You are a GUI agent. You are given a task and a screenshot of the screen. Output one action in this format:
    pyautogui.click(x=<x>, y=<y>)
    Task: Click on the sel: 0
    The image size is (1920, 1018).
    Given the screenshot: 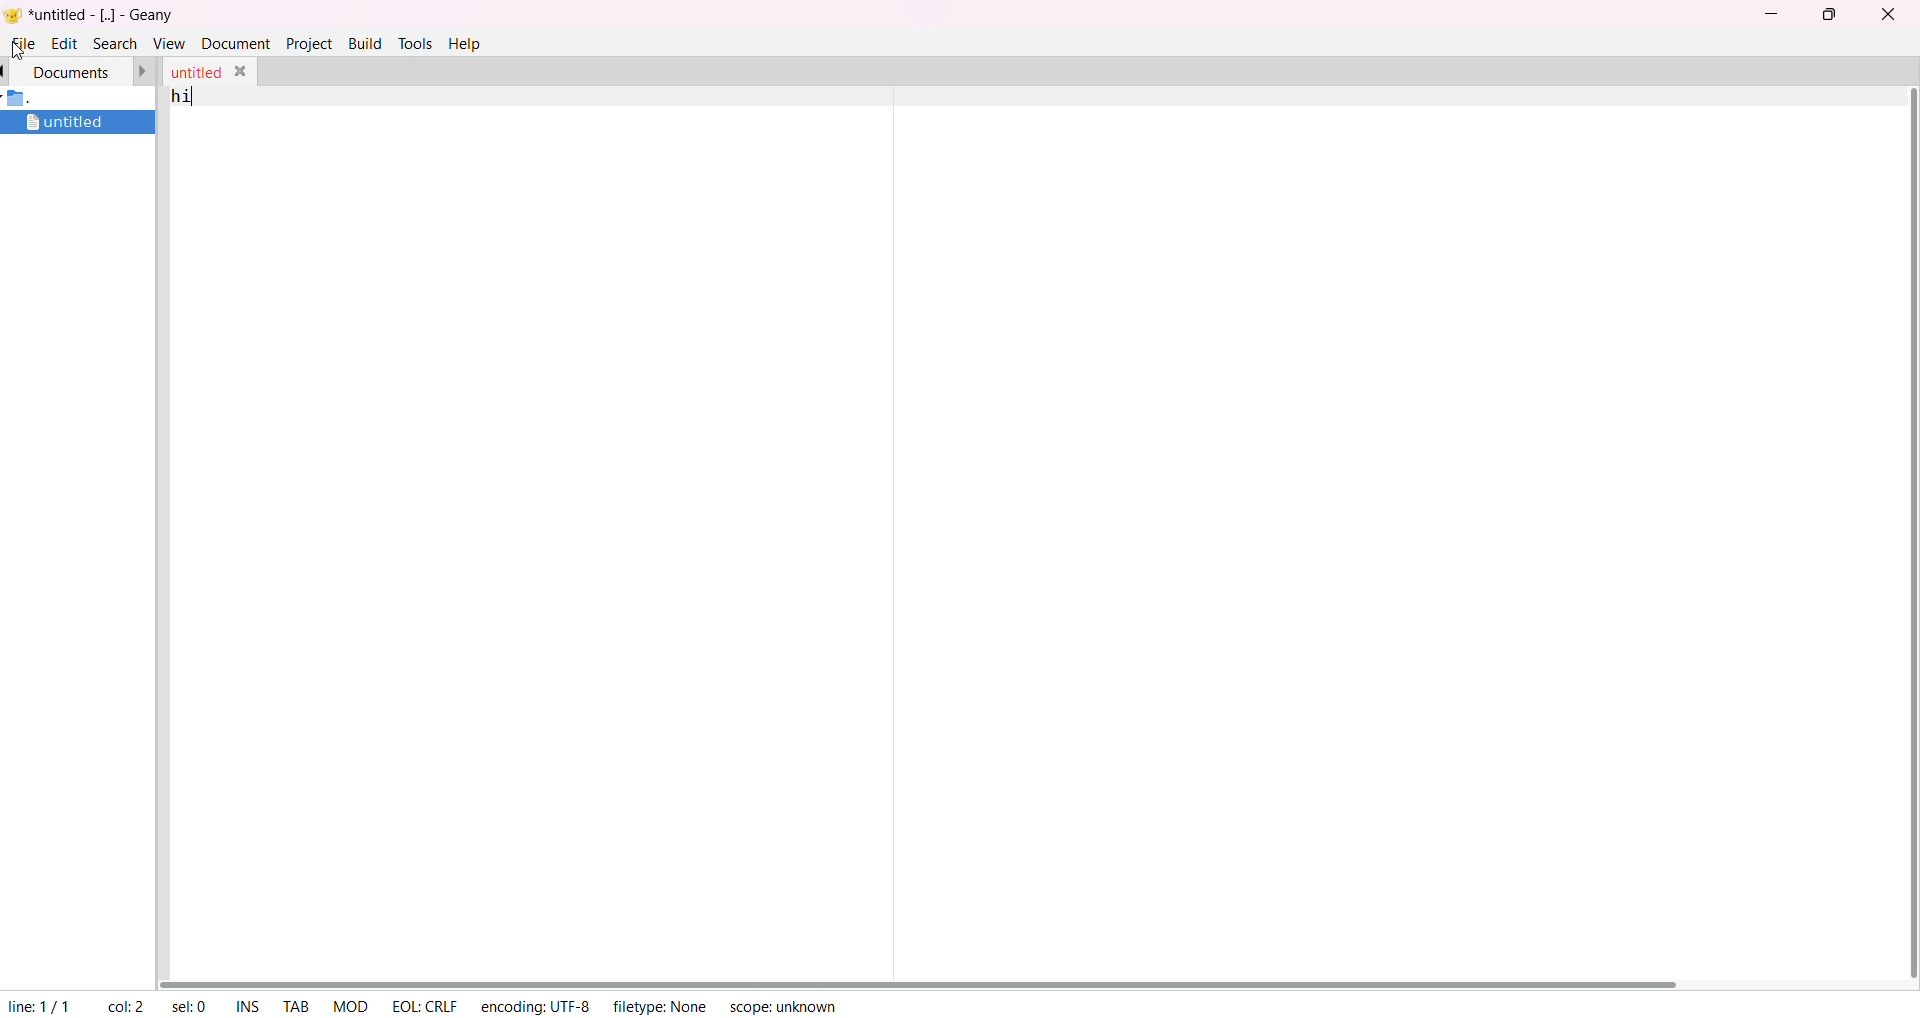 What is the action you would take?
    pyautogui.click(x=188, y=1003)
    